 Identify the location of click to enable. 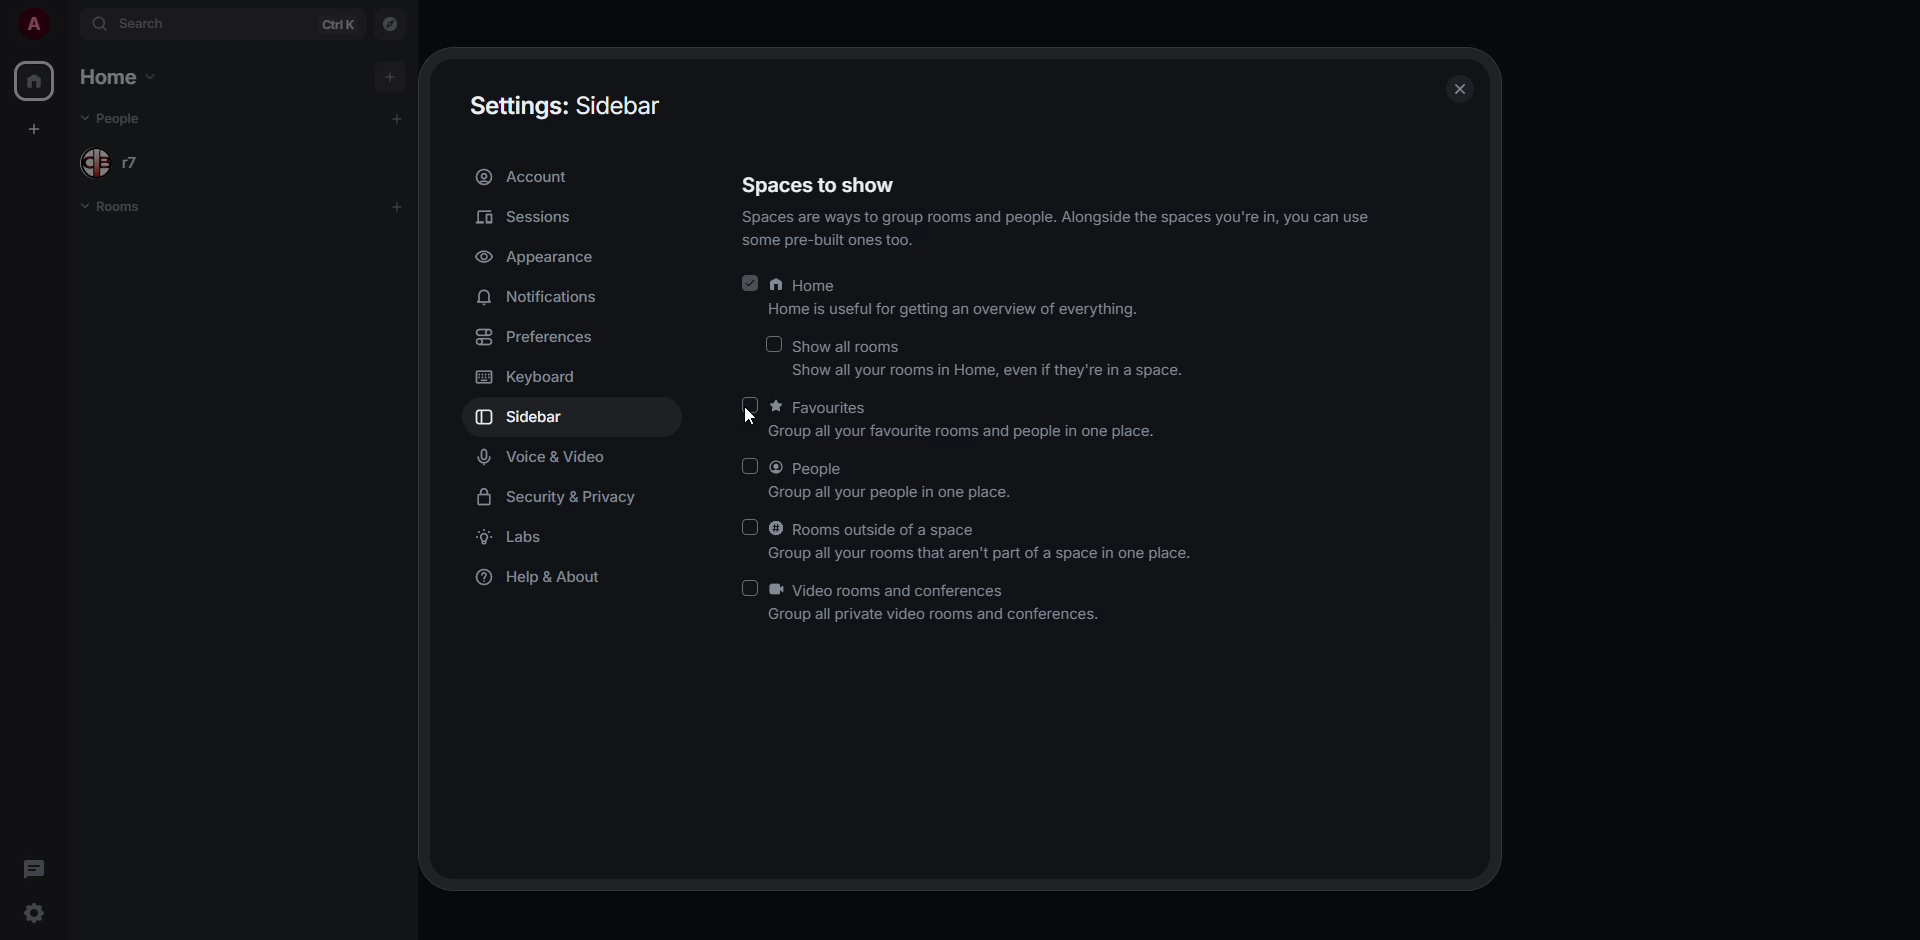
(752, 406).